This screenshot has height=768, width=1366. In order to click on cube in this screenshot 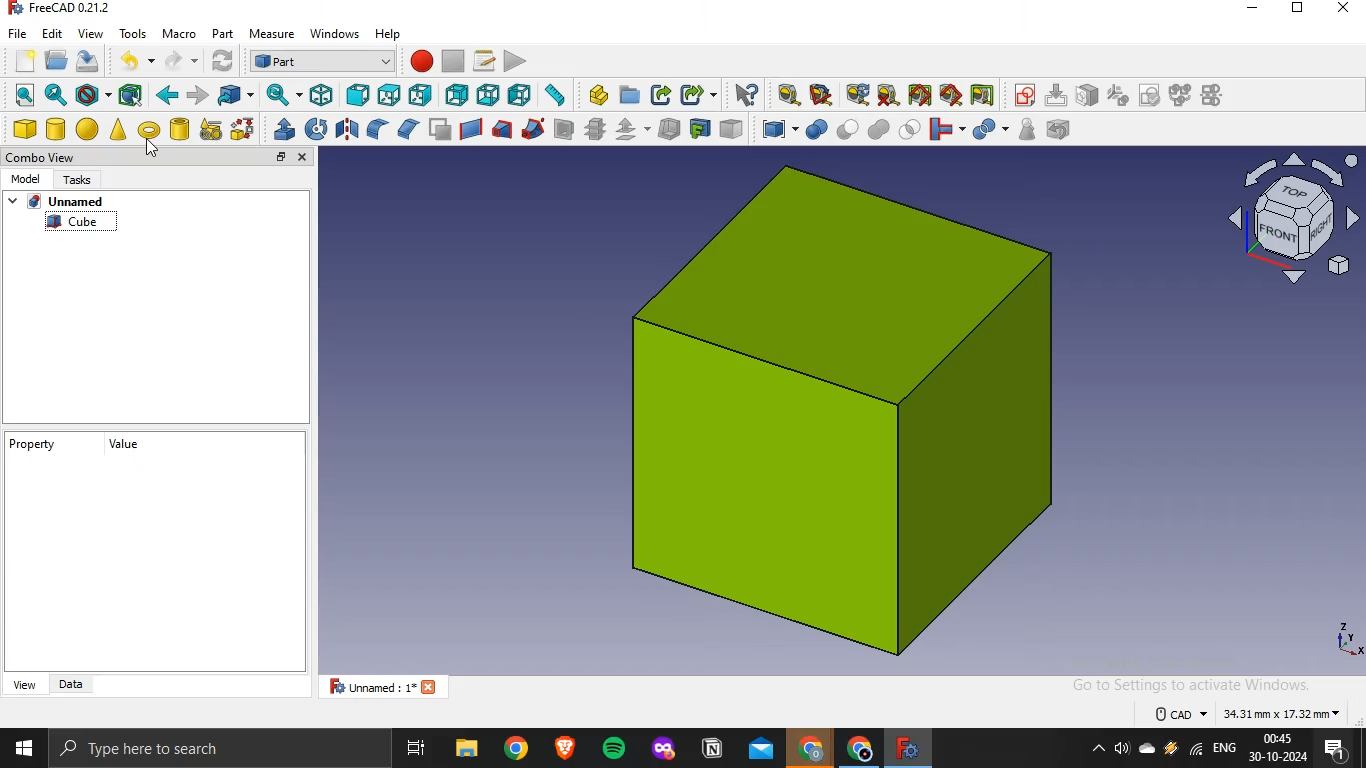, I will do `click(75, 223)`.